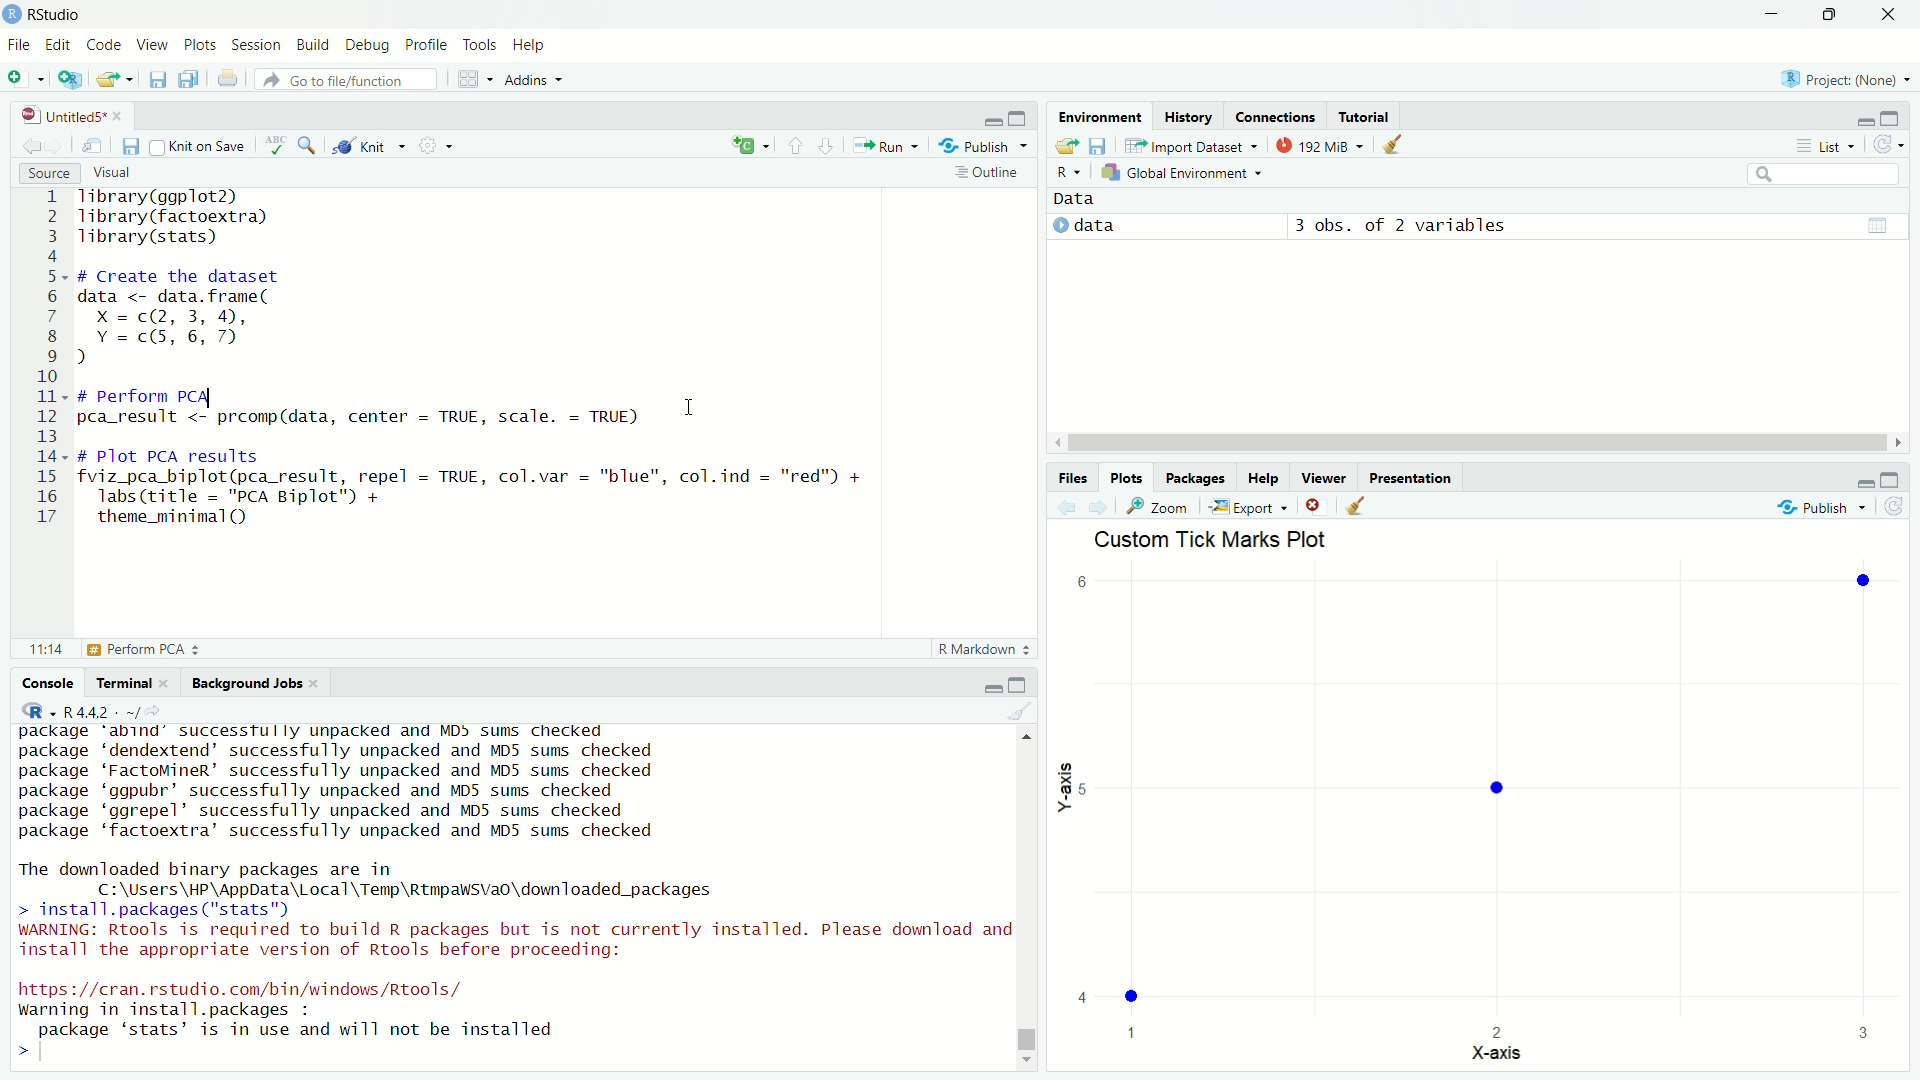 The width and height of the screenshot is (1920, 1080). Describe the element at coordinates (992, 684) in the screenshot. I see `minimize` at that location.